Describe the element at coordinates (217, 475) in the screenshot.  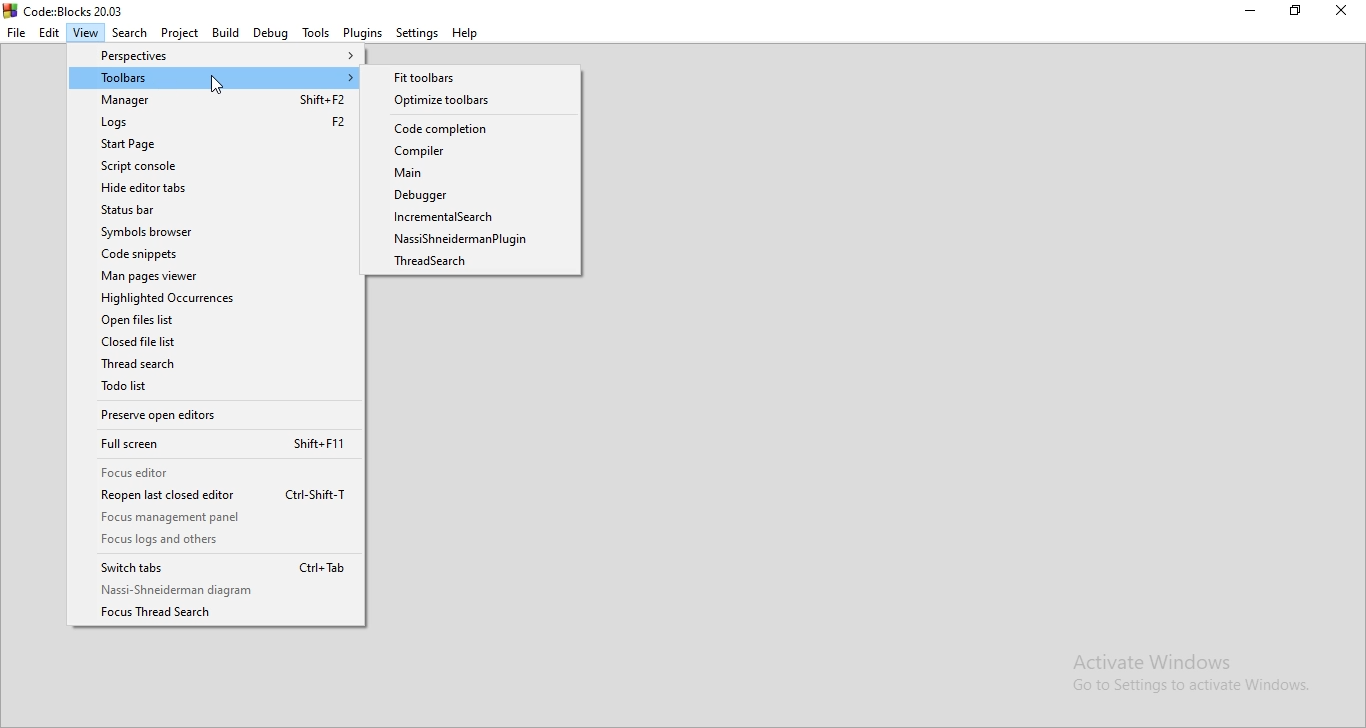
I see `Focus editor` at that location.